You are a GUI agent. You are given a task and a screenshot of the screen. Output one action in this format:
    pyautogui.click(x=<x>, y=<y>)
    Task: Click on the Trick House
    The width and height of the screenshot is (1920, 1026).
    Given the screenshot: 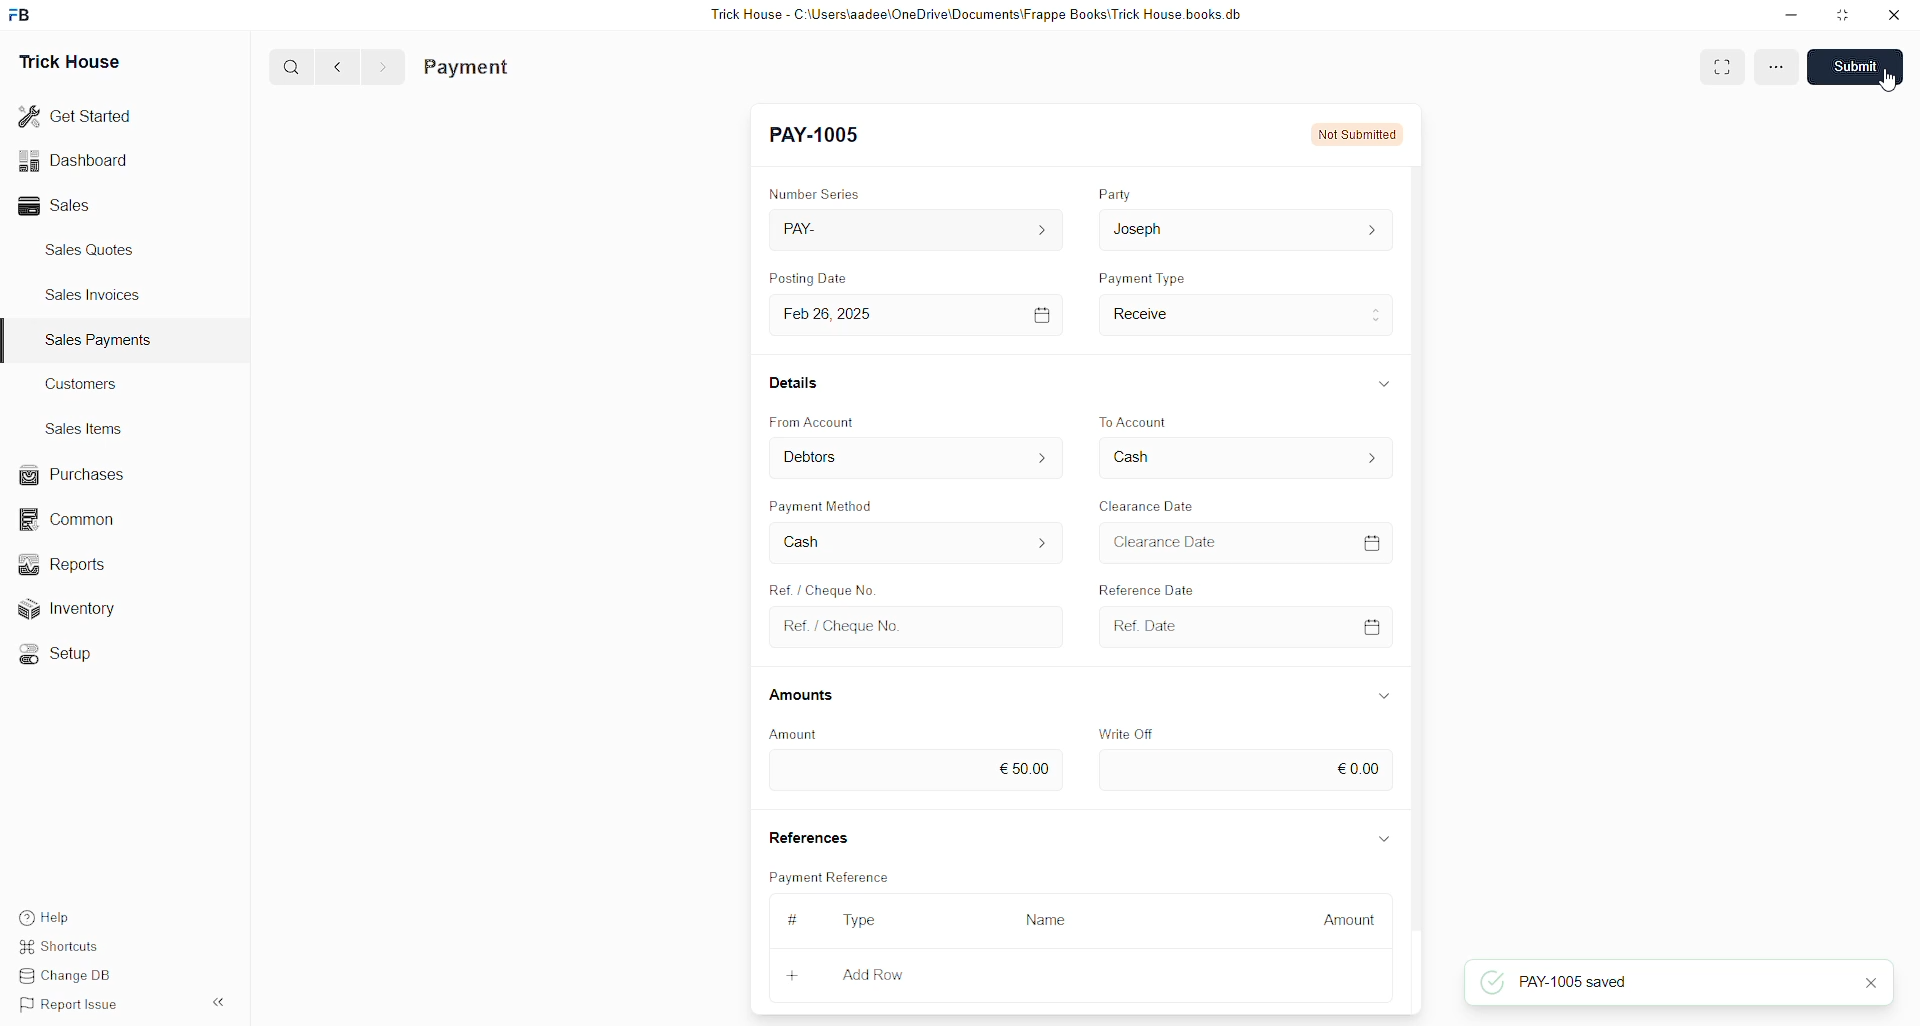 What is the action you would take?
    pyautogui.click(x=69, y=63)
    